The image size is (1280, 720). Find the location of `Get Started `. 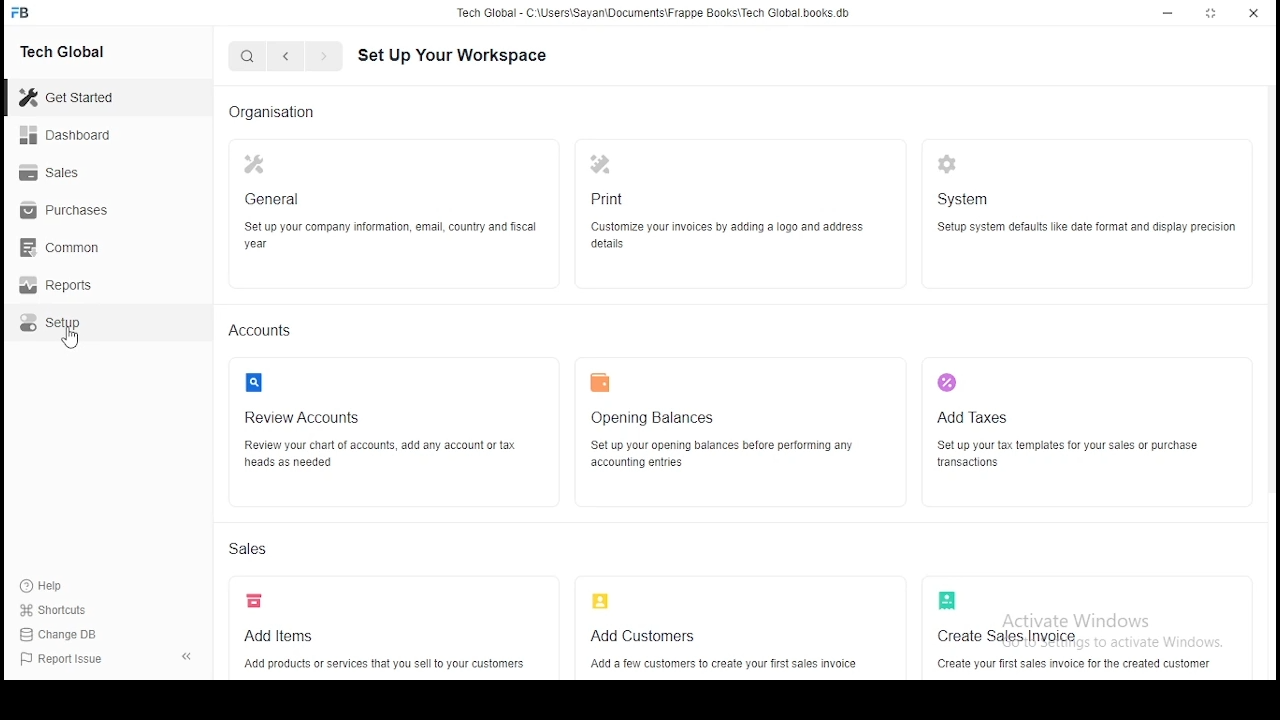

Get Started  is located at coordinates (91, 97).